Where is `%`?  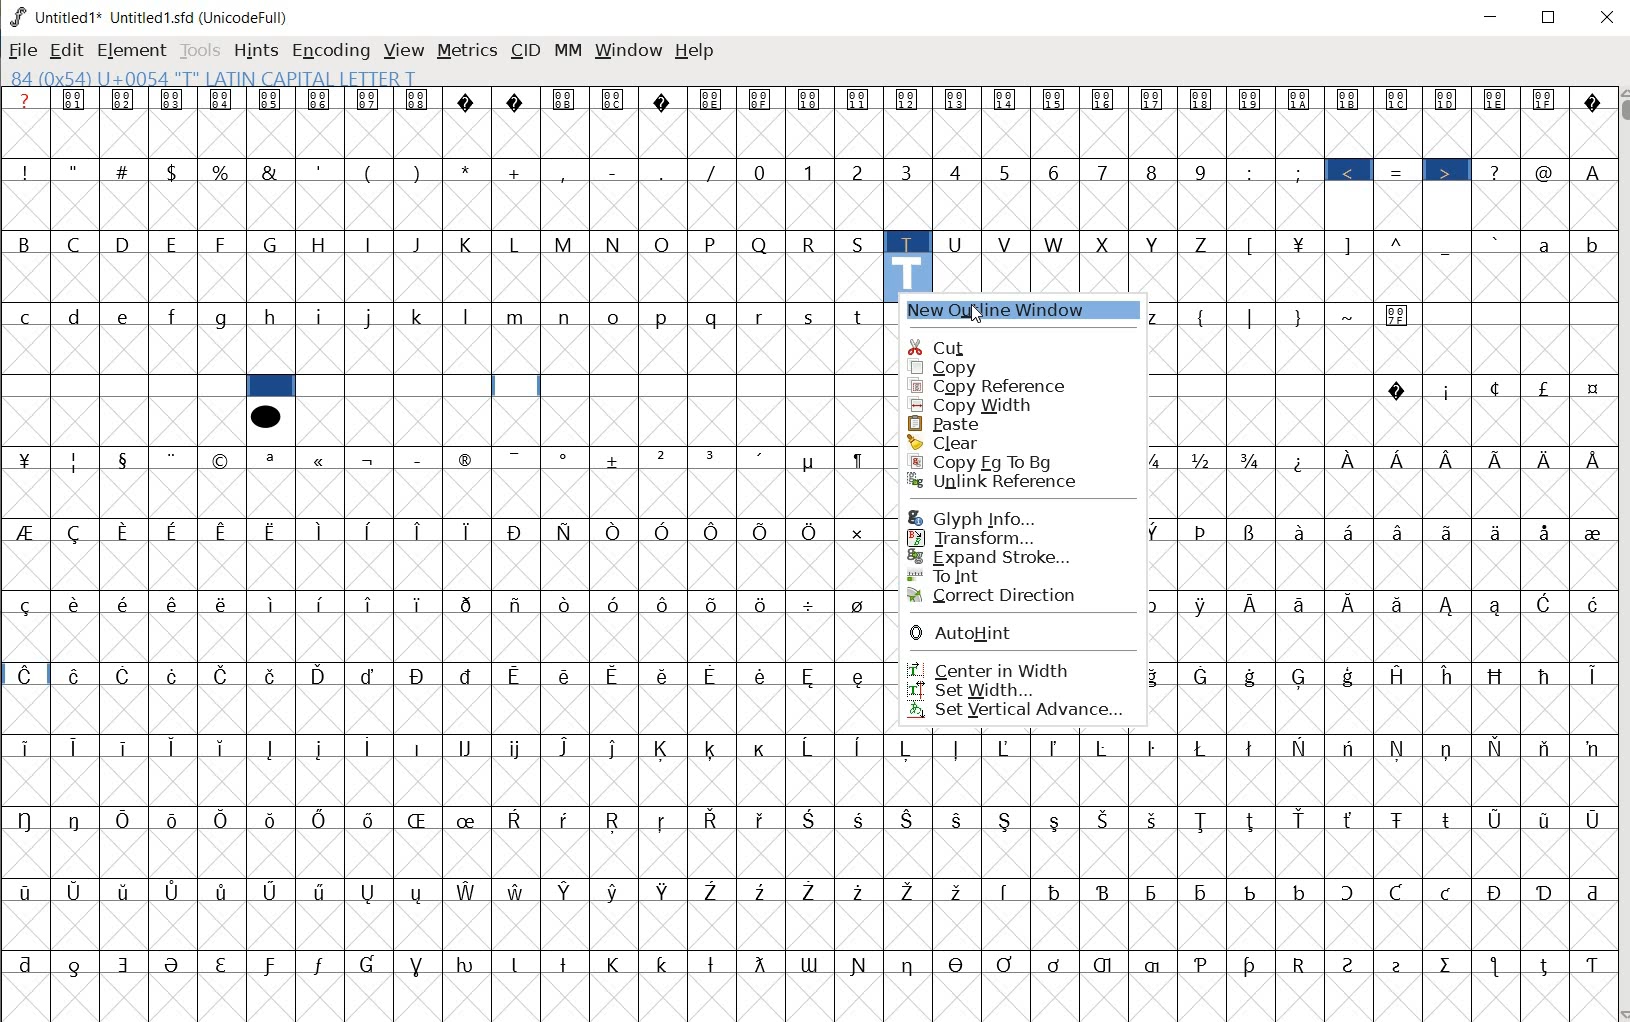 % is located at coordinates (222, 171).